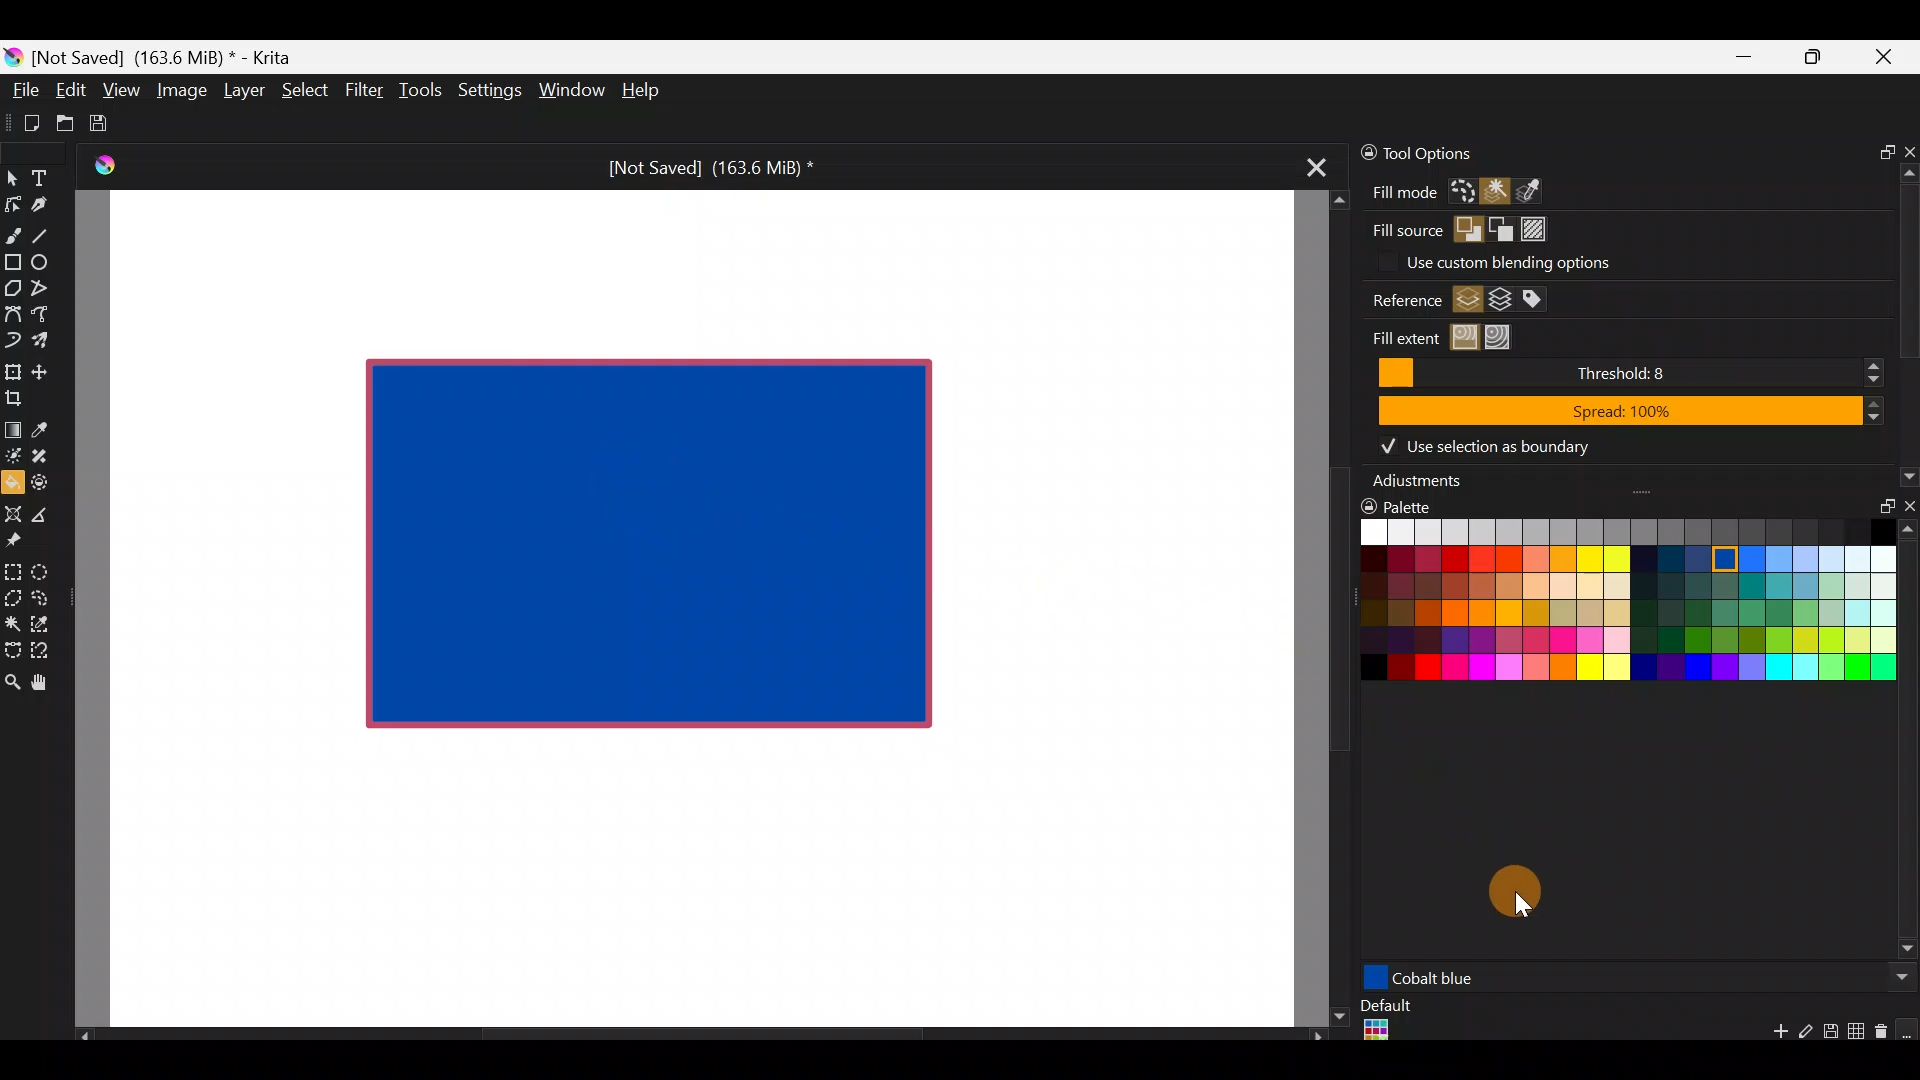  What do you see at coordinates (1540, 189) in the screenshot?
I see `Fill all regions of a similar color` at bounding box center [1540, 189].